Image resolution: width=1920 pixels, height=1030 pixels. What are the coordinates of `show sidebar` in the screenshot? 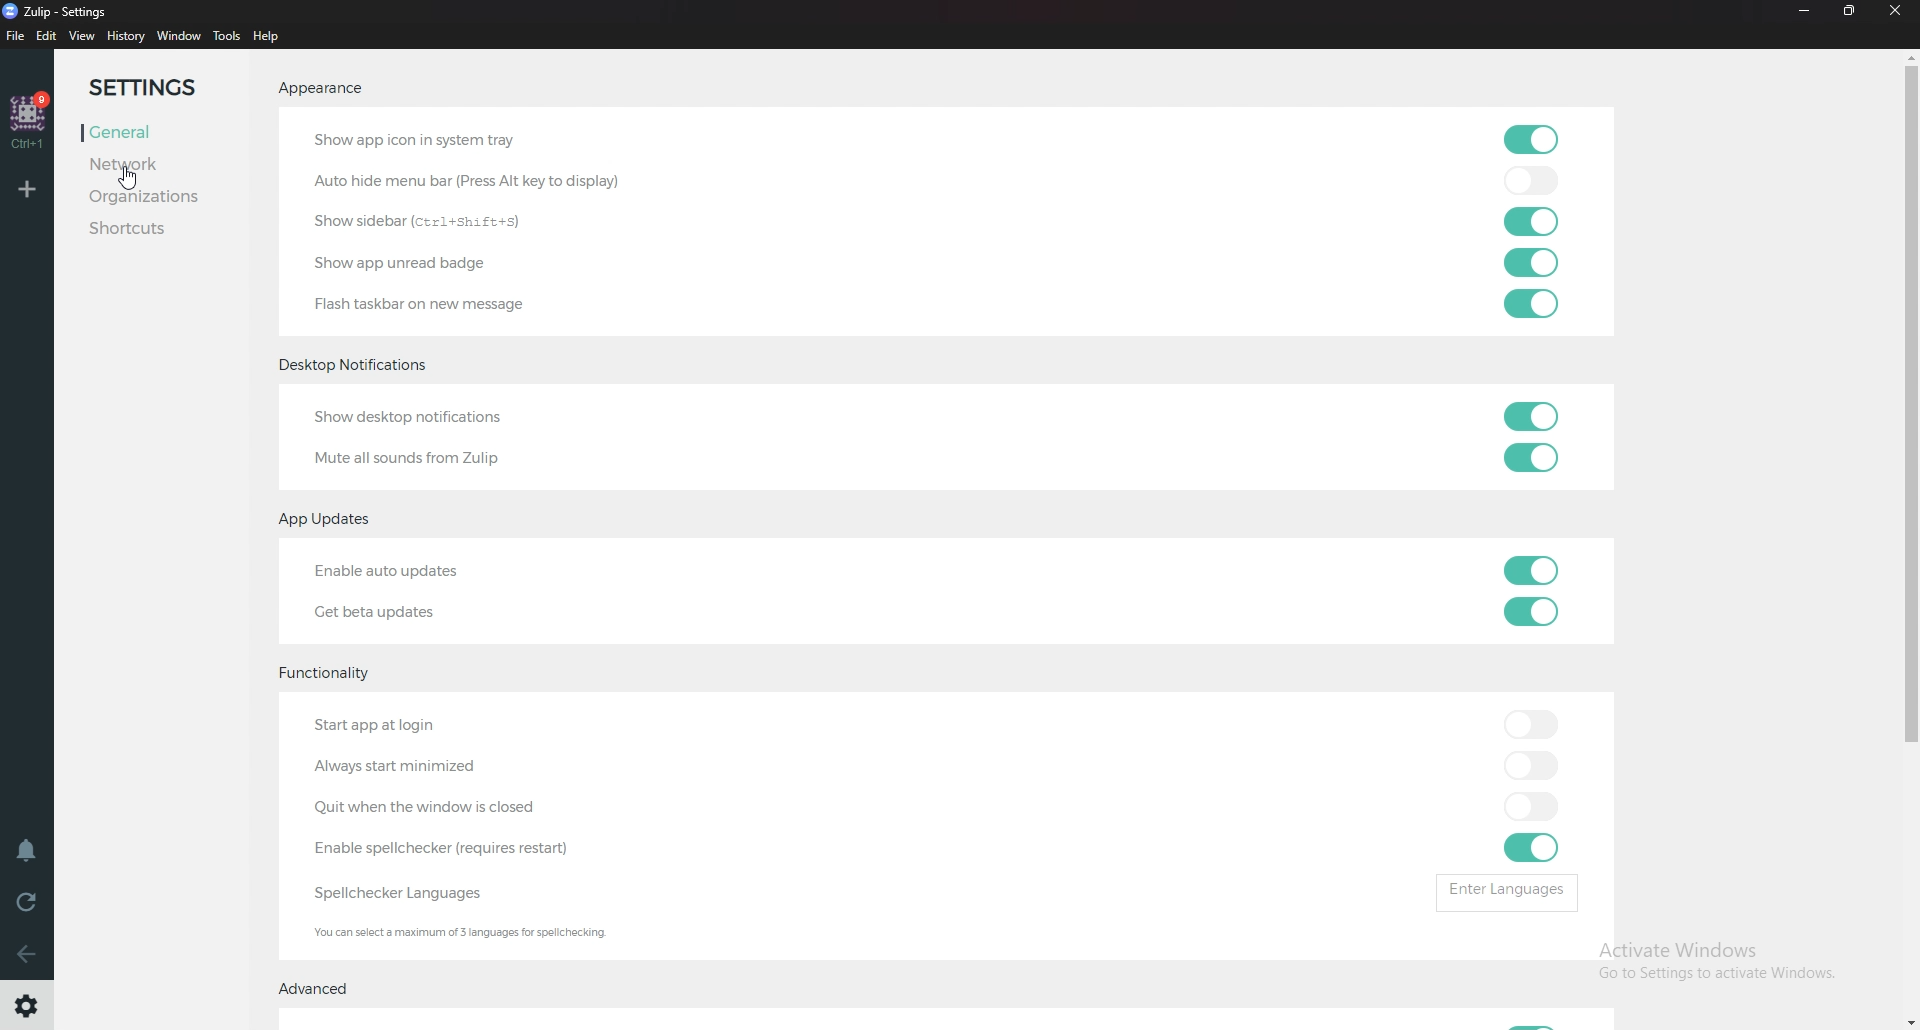 It's located at (436, 226).